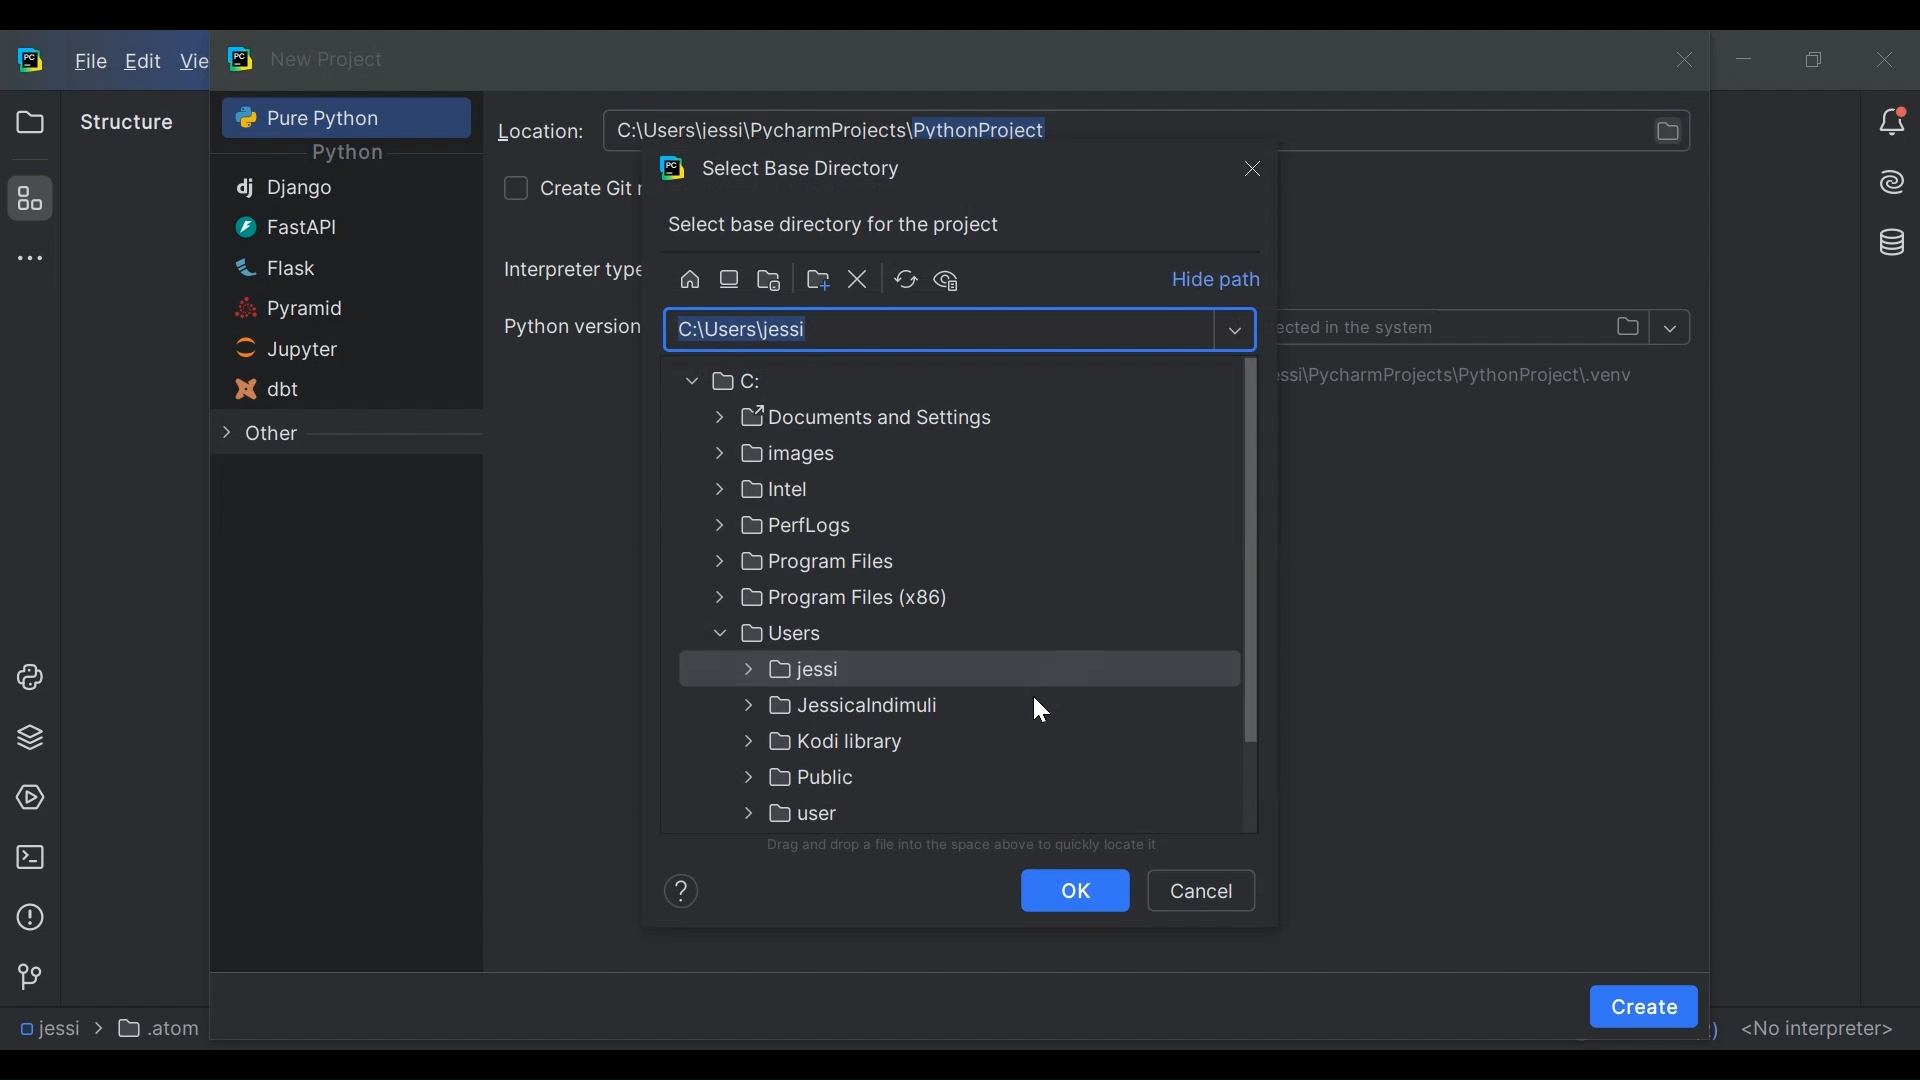 This screenshot has width=1920, height=1080. Describe the element at coordinates (319, 267) in the screenshot. I see `Flask` at that location.